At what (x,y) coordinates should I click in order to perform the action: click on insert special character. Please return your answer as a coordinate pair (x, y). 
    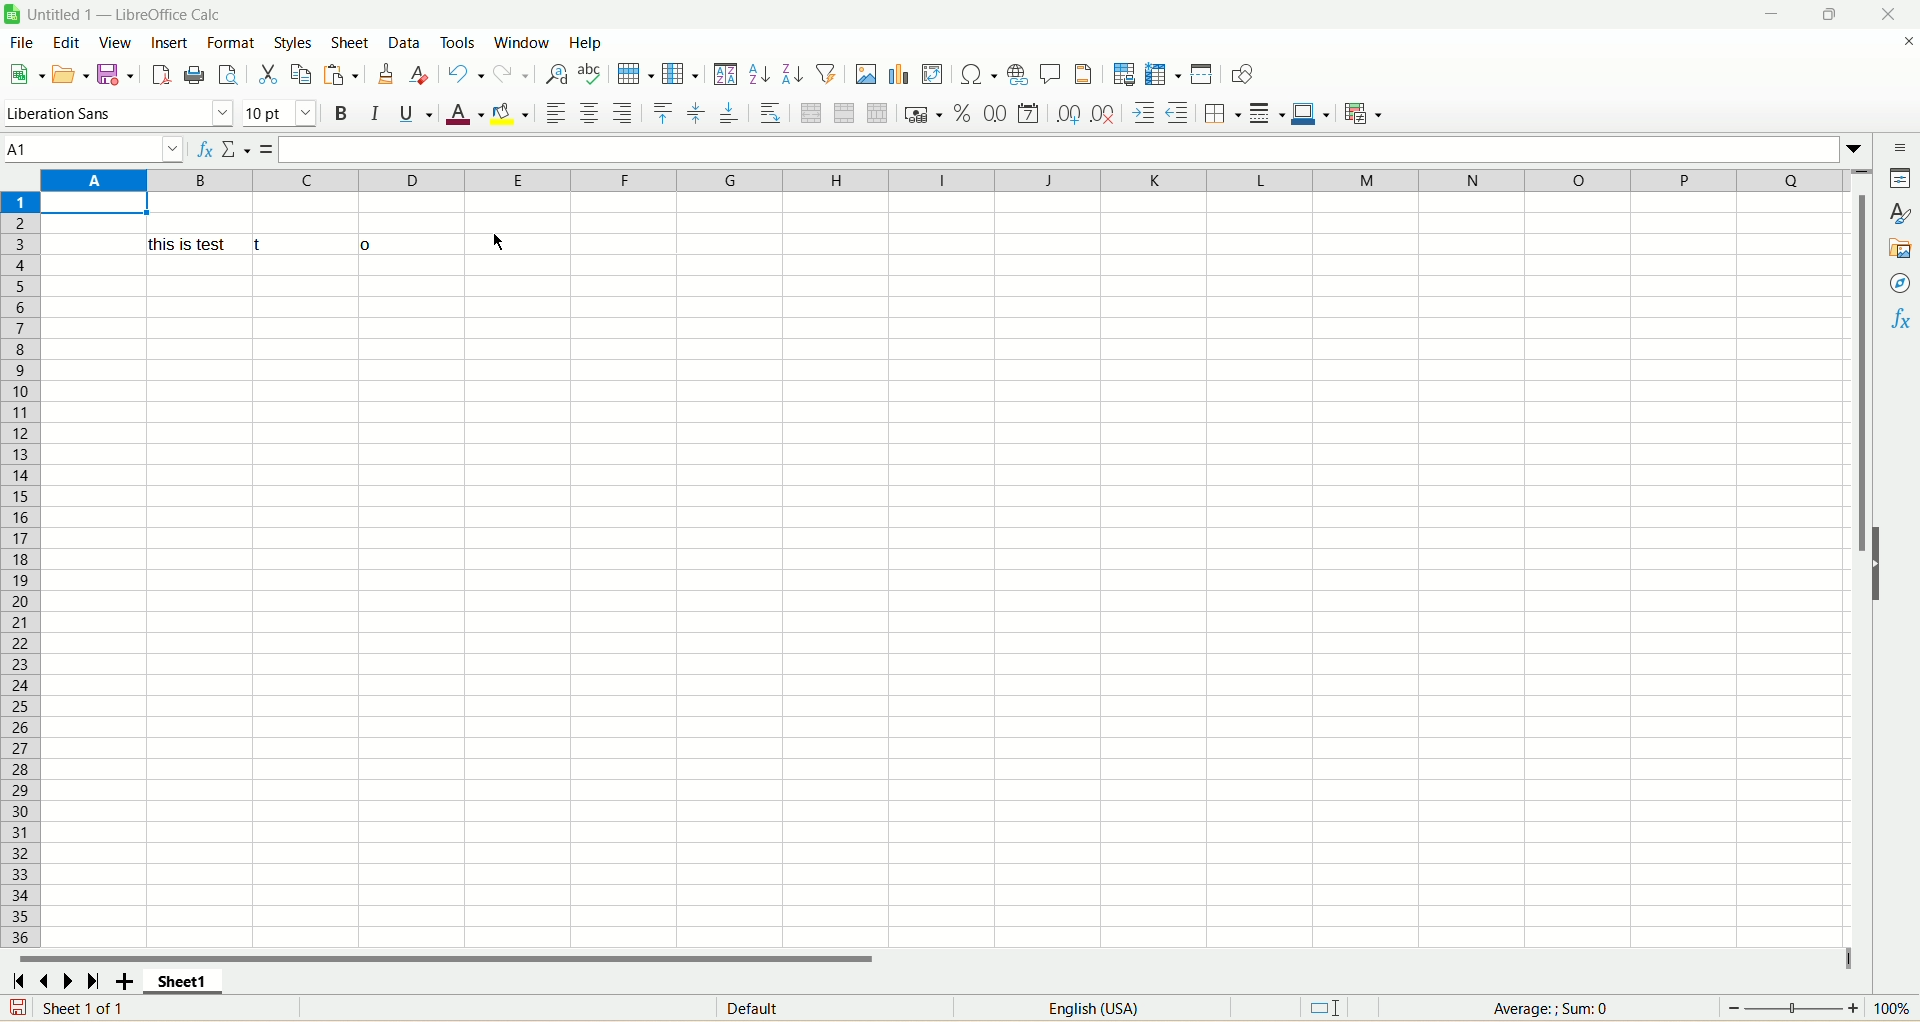
    Looking at the image, I should click on (980, 75).